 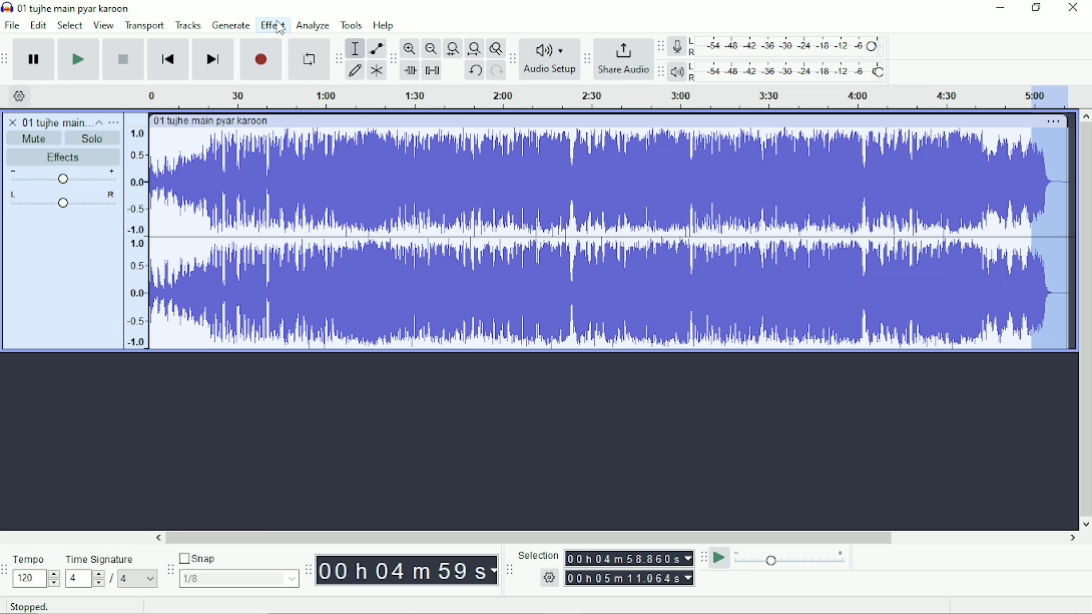 I want to click on Share Audio, so click(x=624, y=58).